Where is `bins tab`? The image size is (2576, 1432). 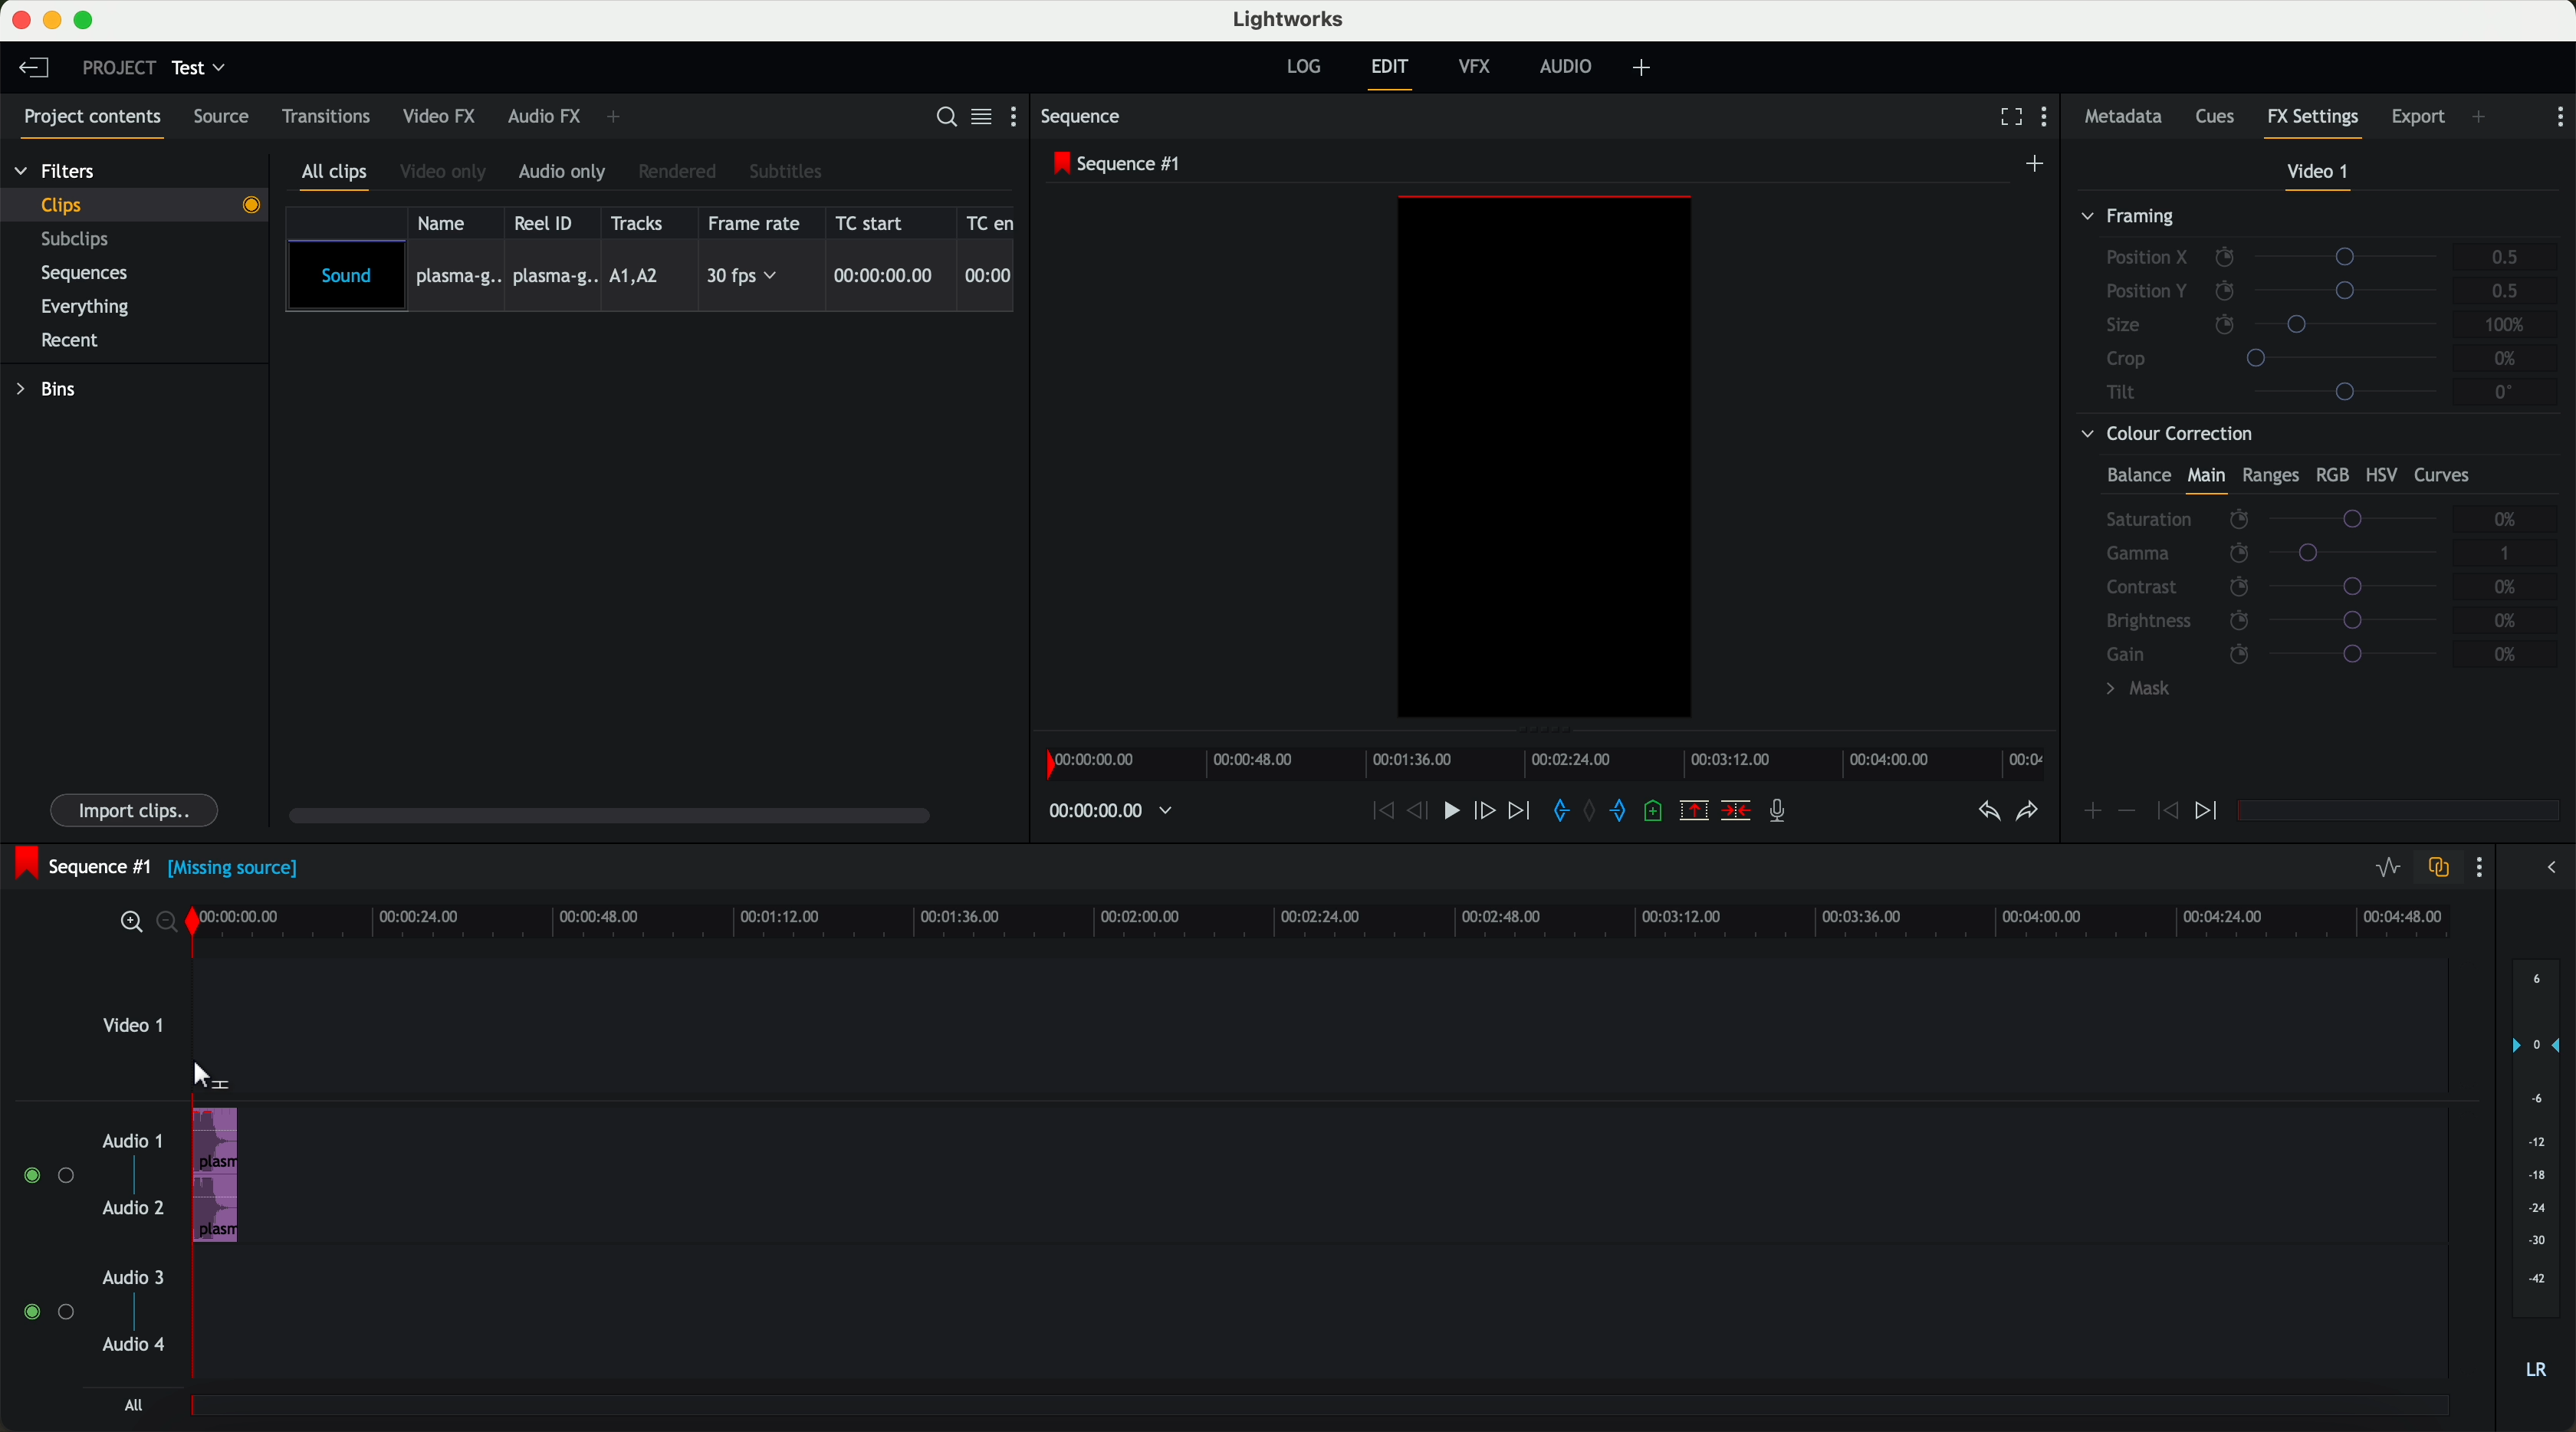
bins tab is located at coordinates (53, 392).